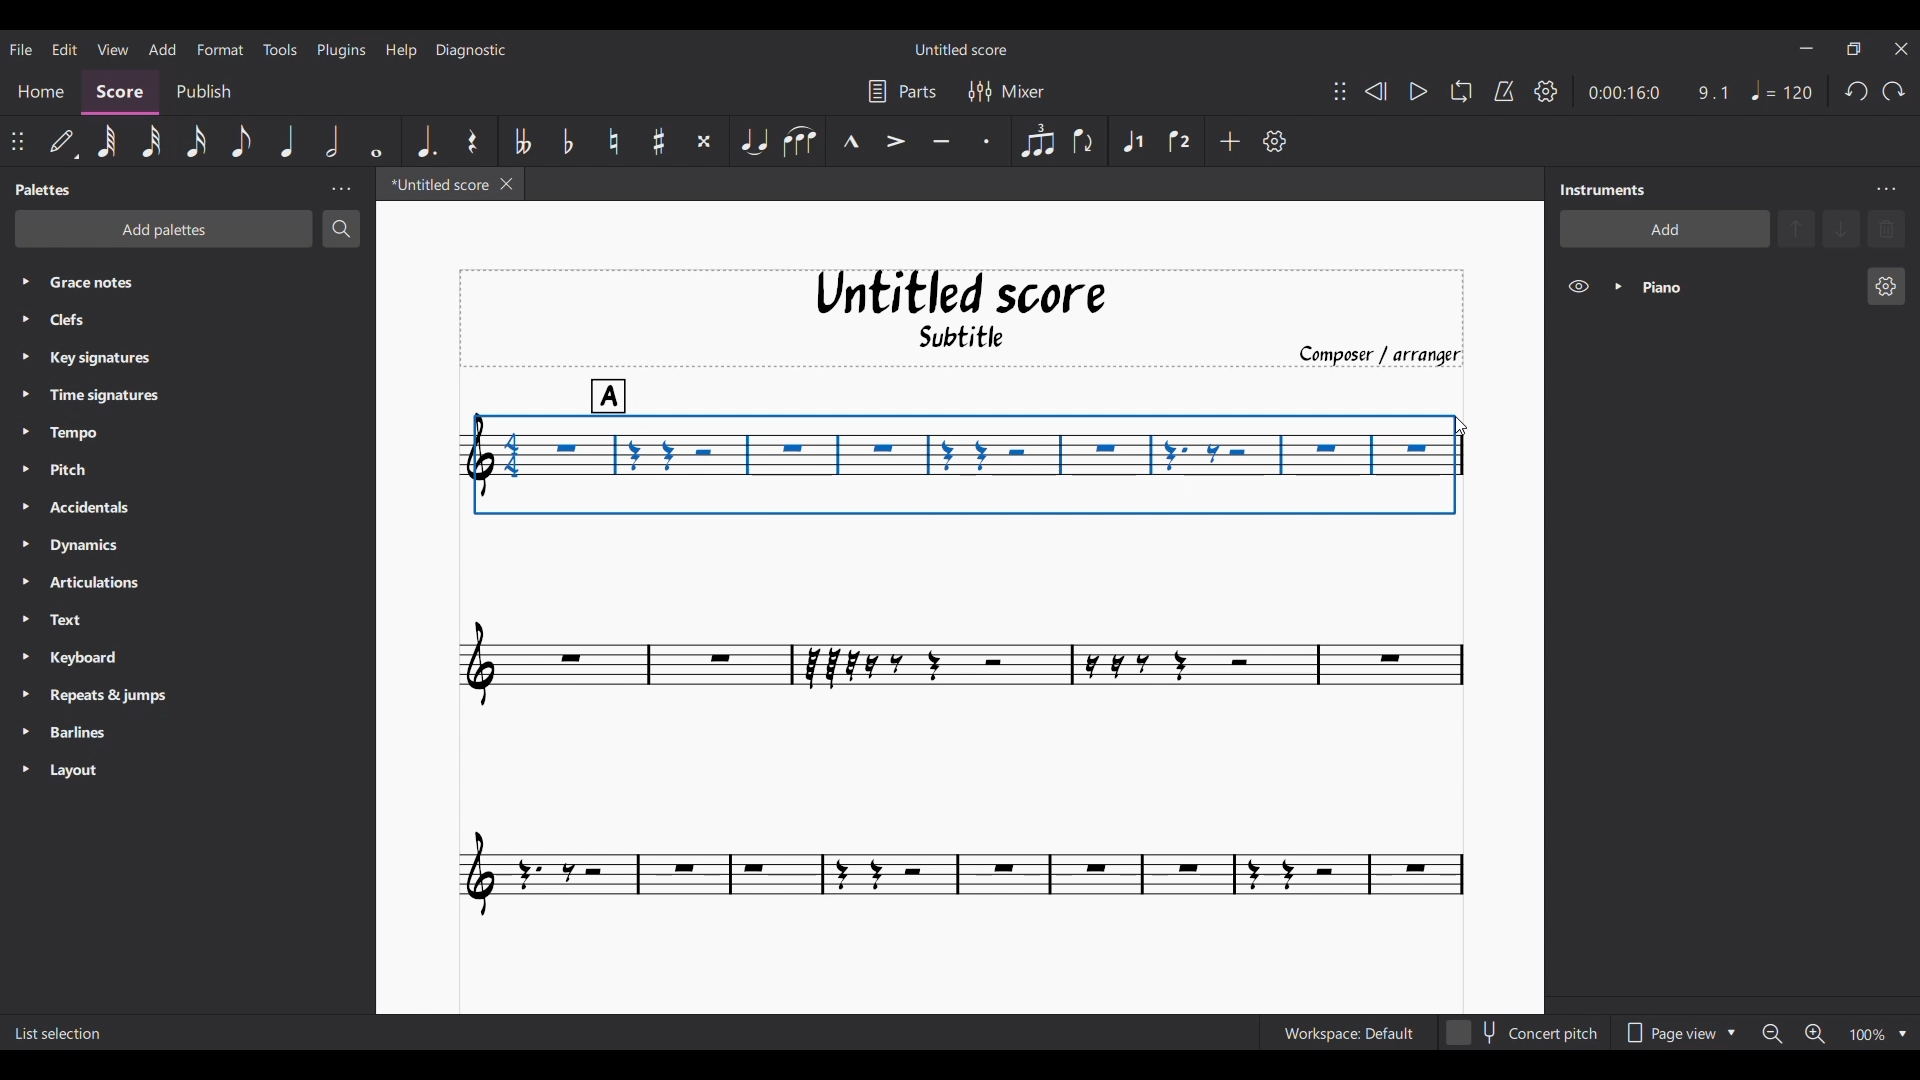 The image size is (1920, 1080). I want to click on Search, so click(341, 228).